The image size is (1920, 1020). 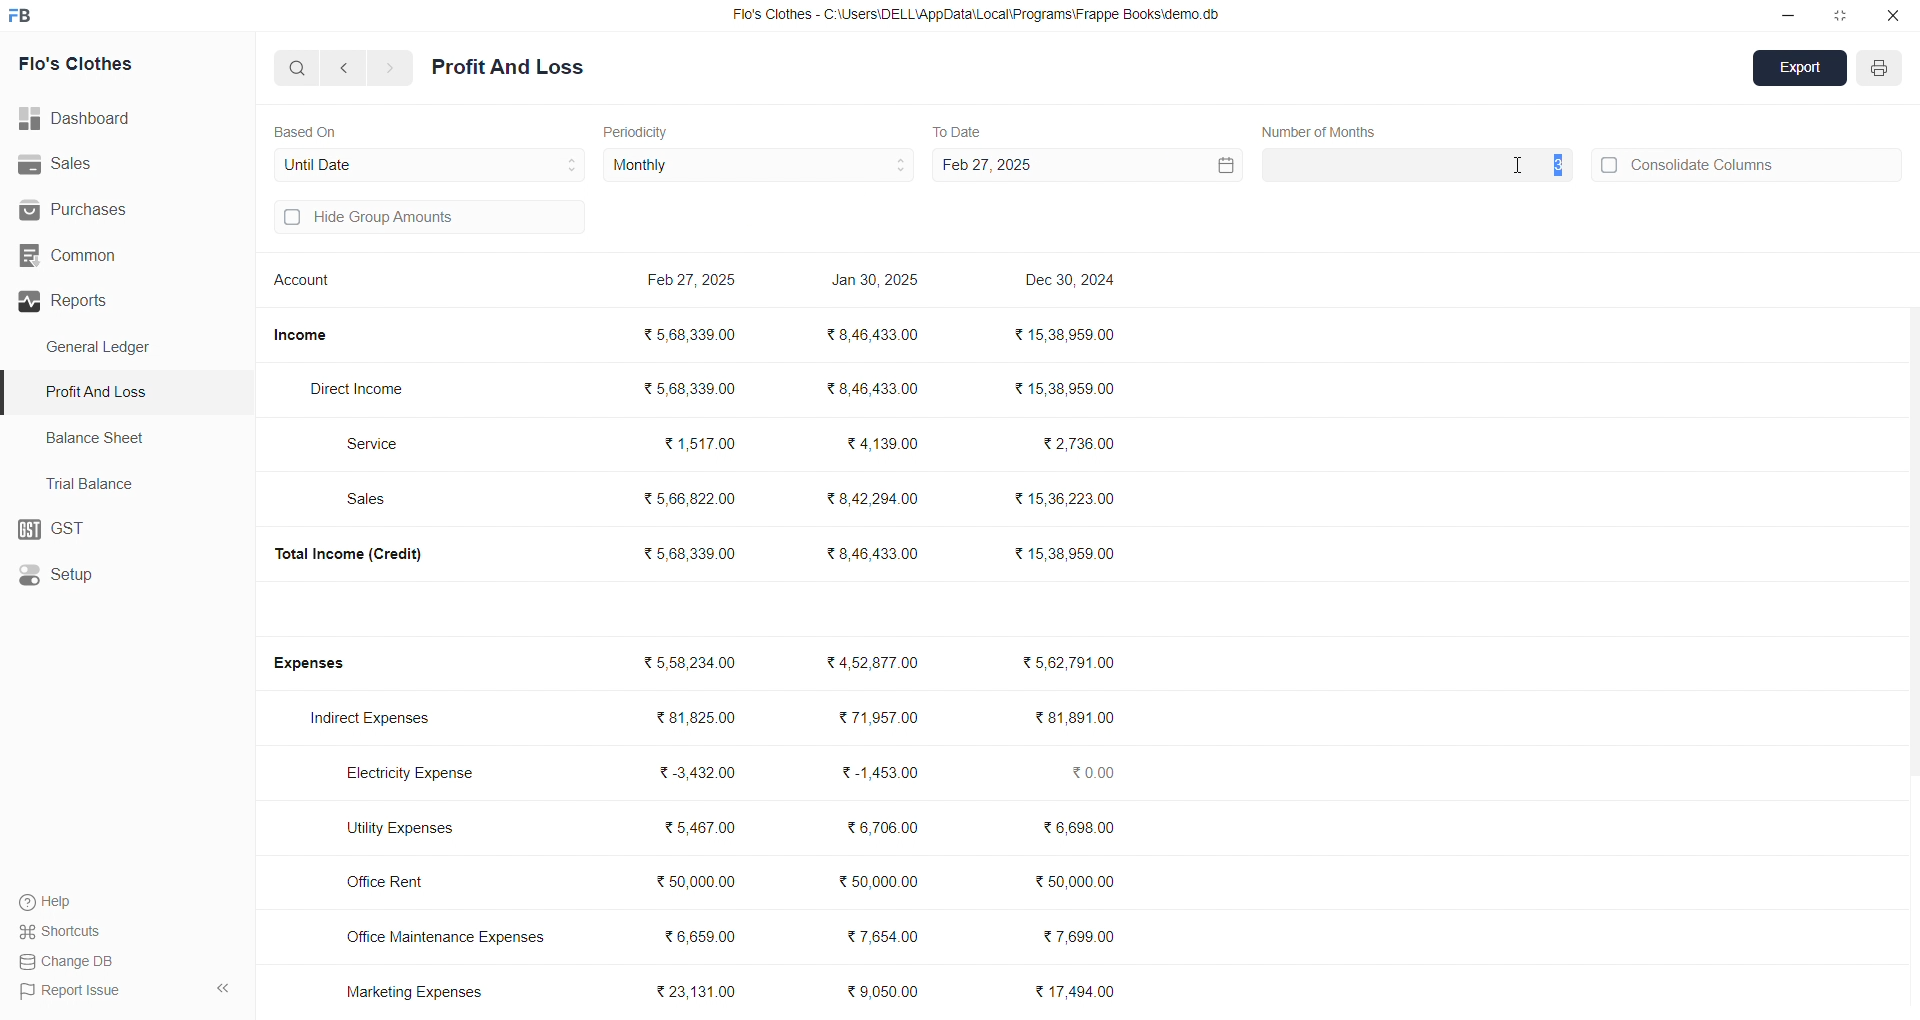 What do you see at coordinates (1082, 828) in the screenshot?
I see `₹6,608.00` at bounding box center [1082, 828].